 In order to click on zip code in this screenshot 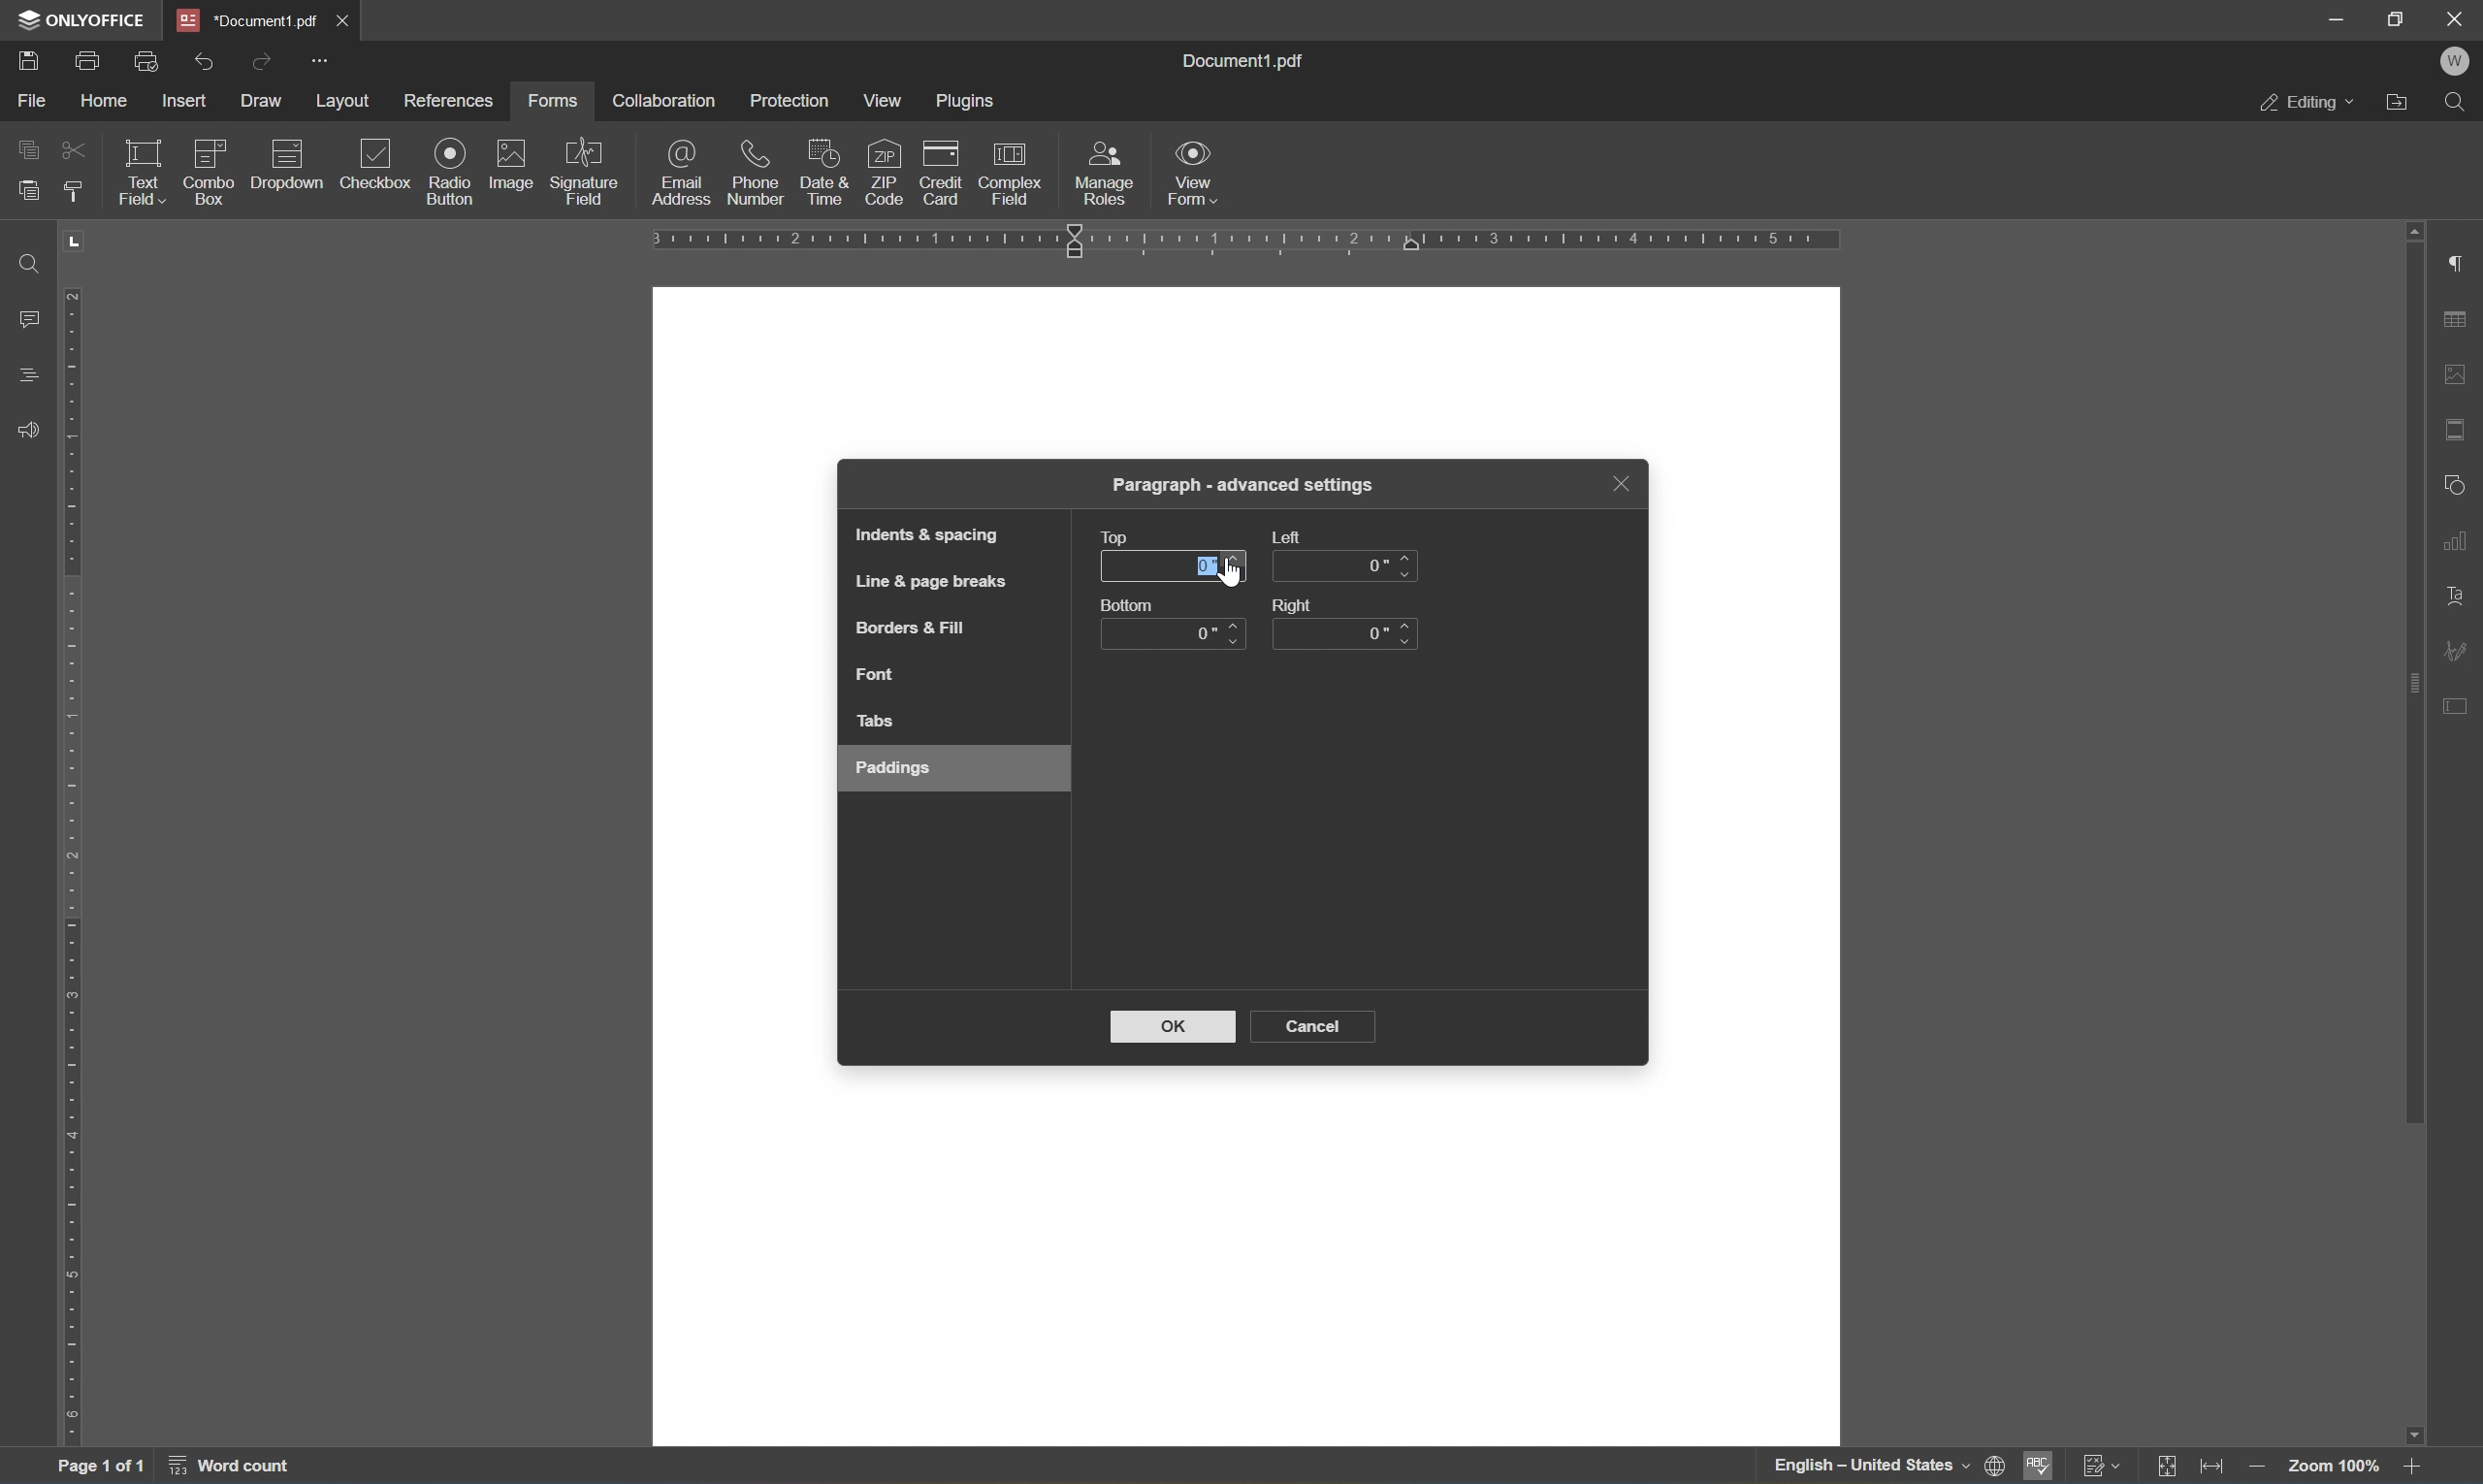, I will do `click(883, 171)`.